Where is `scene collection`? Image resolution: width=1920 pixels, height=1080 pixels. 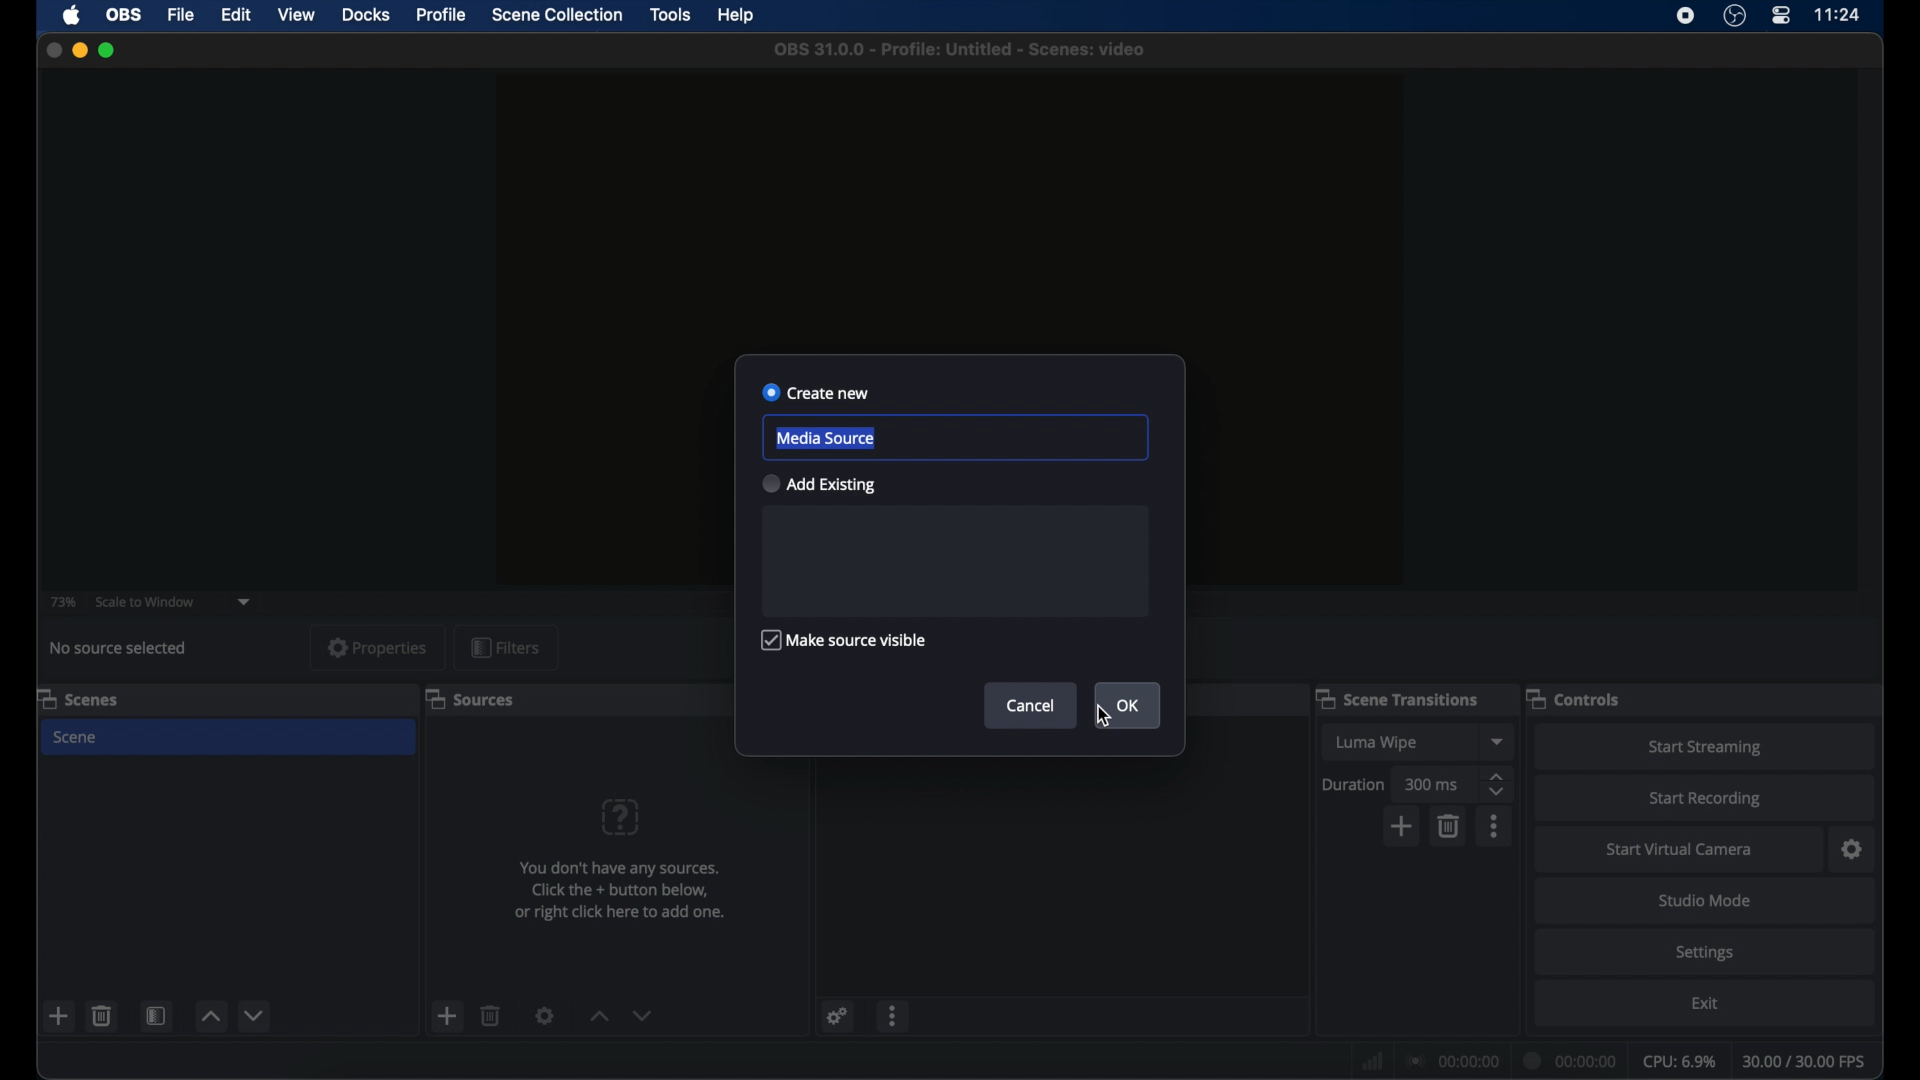
scene collection is located at coordinates (557, 14).